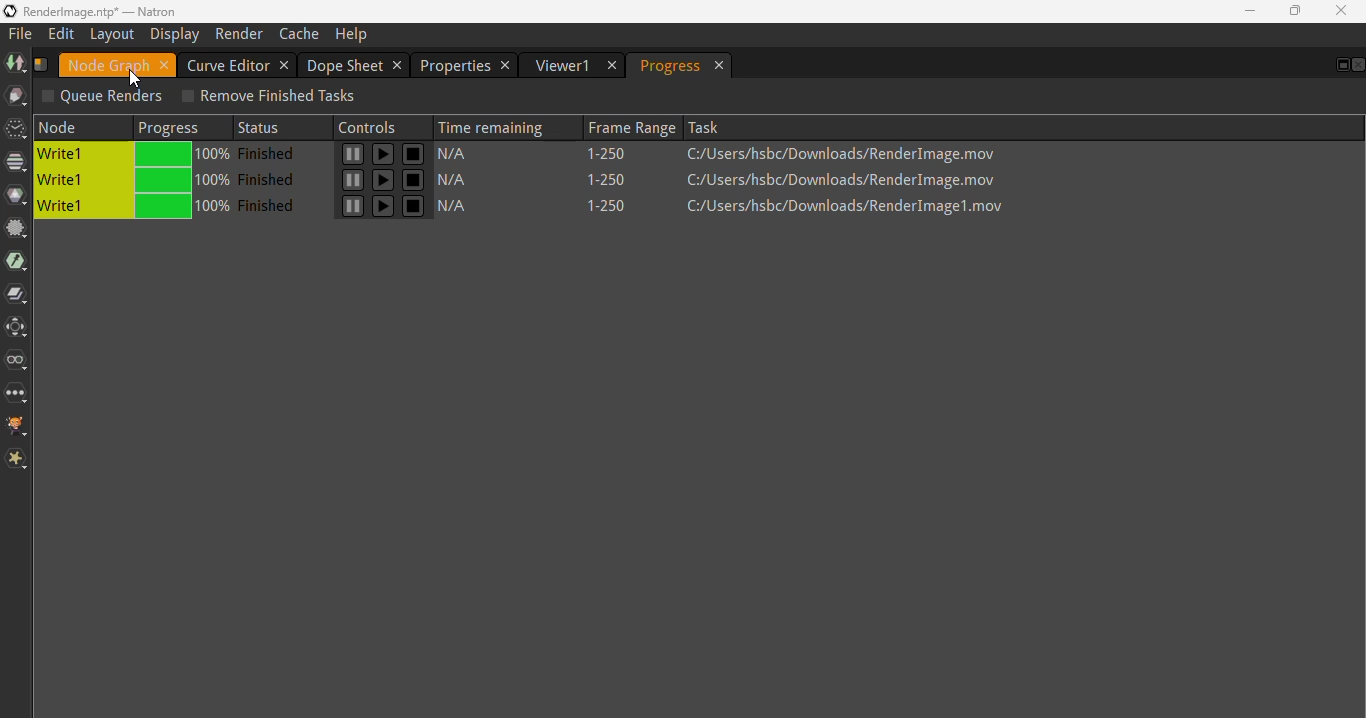 The width and height of the screenshot is (1366, 718). What do you see at coordinates (351, 206) in the screenshot?
I see `play` at bounding box center [351, 206].